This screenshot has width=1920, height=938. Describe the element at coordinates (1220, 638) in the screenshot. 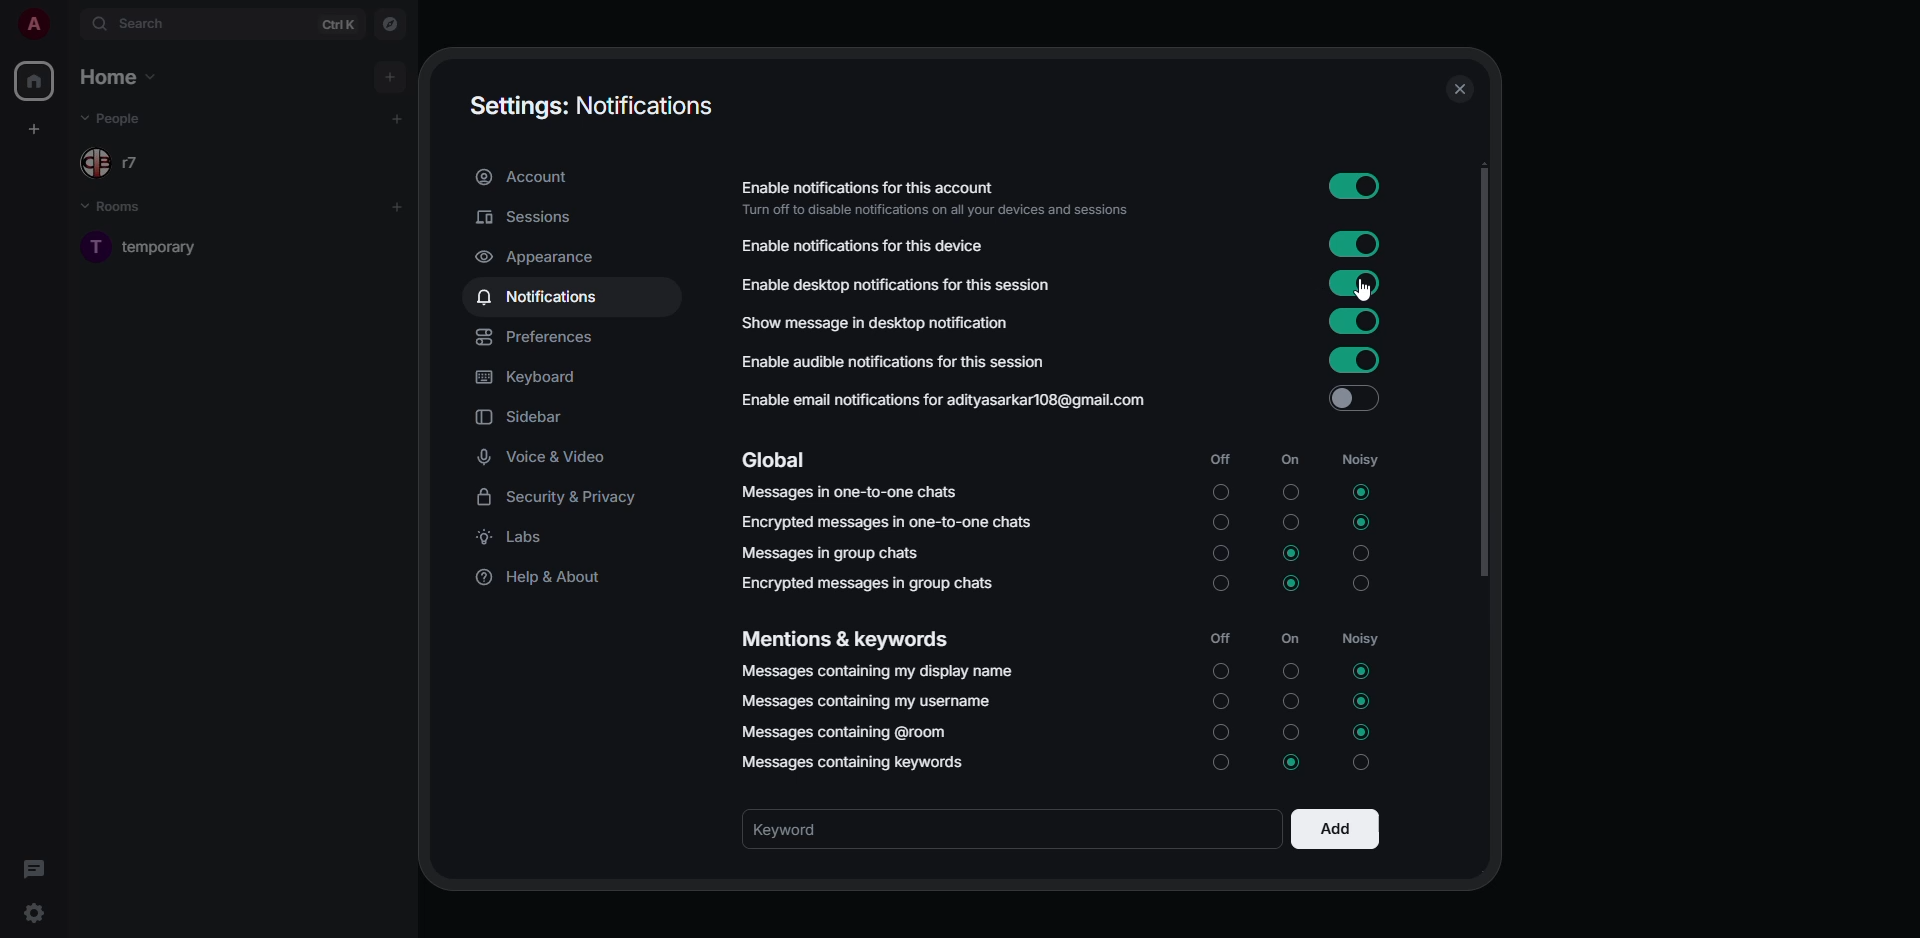

I see `off` at that location.